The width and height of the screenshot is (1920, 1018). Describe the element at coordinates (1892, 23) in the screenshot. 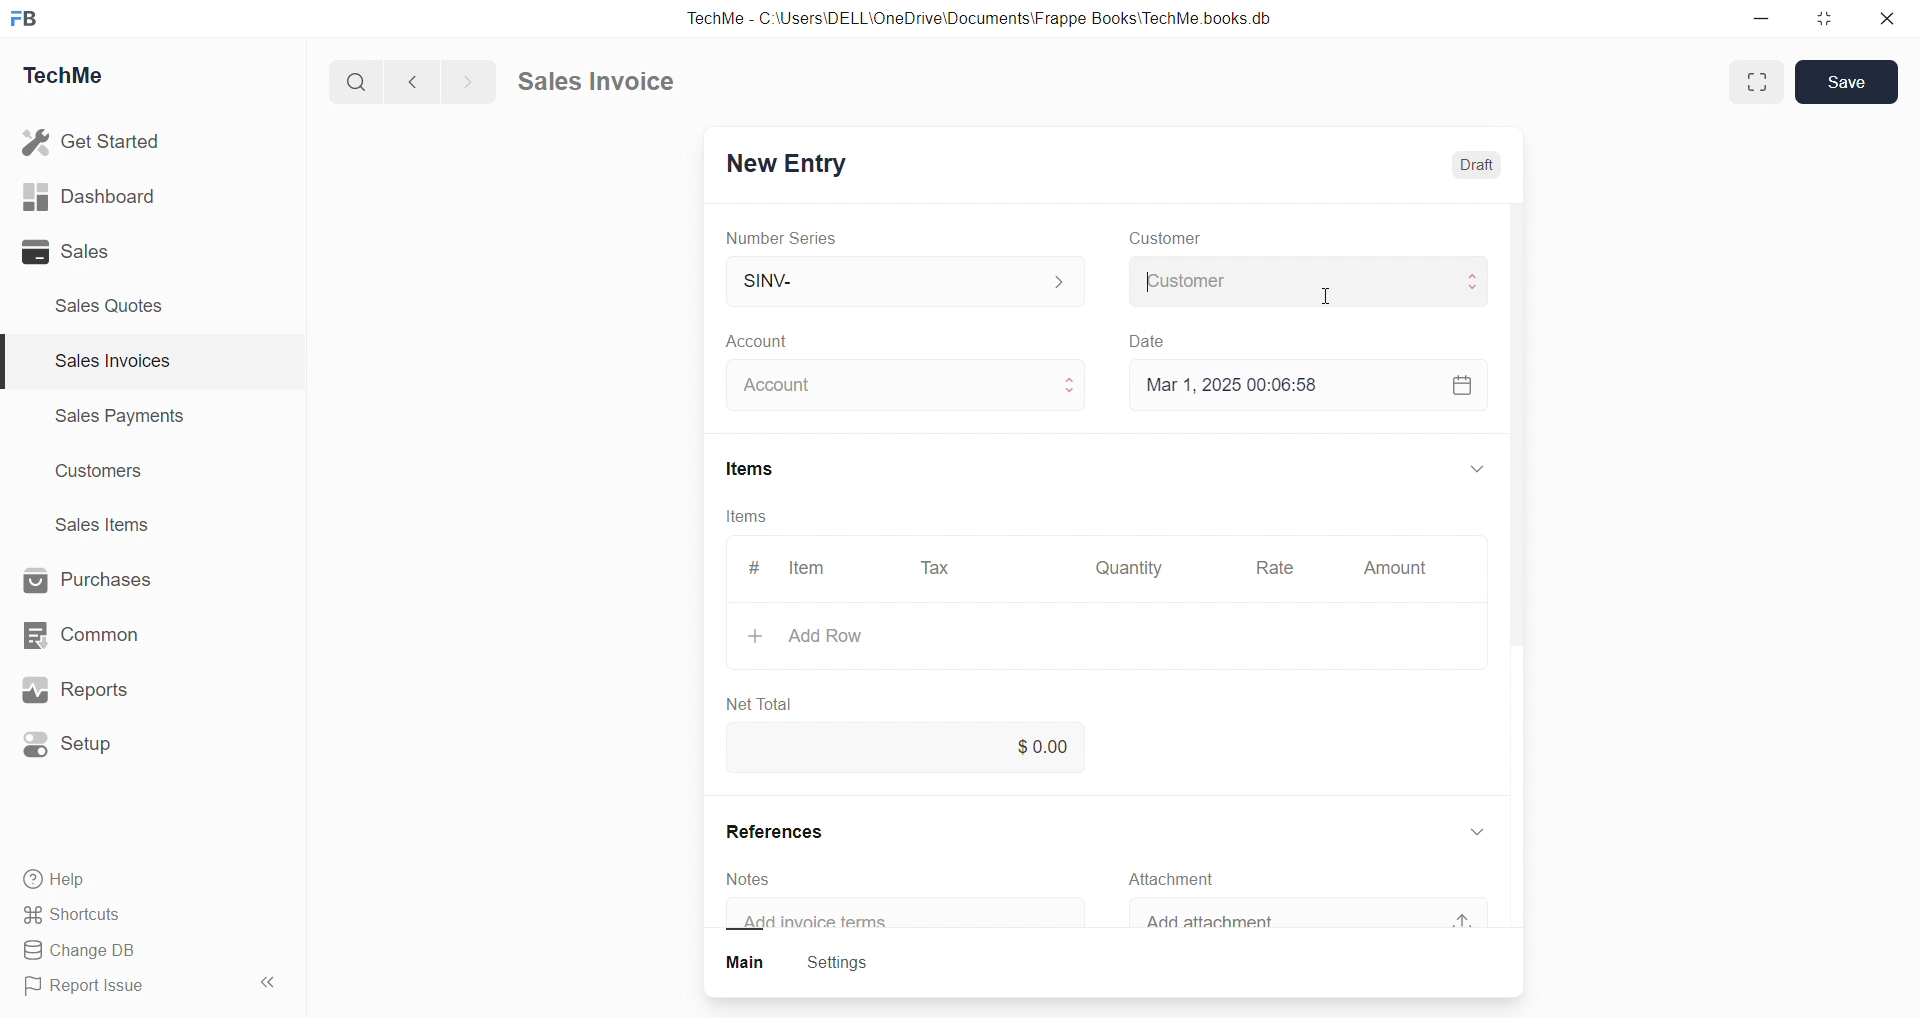

I see `Close` at that location.